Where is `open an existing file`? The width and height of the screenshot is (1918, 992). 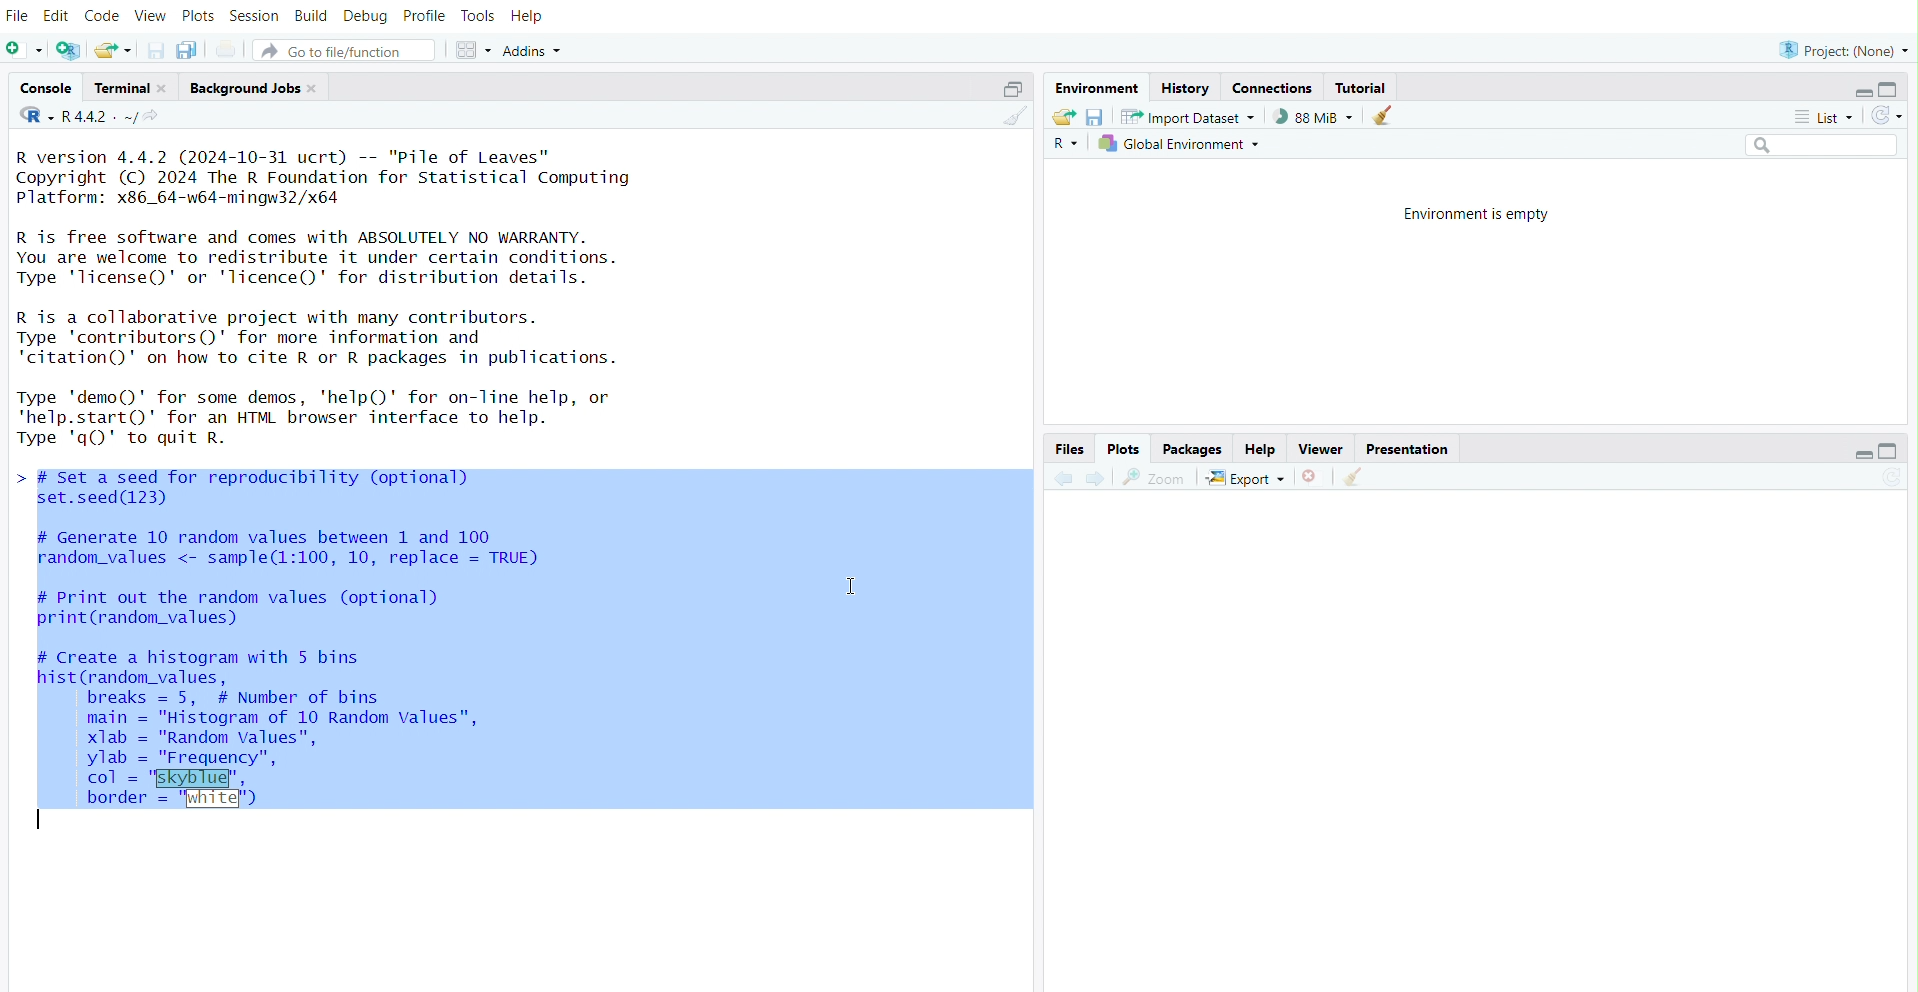
open an existing file is located at coordinates (111, 49).